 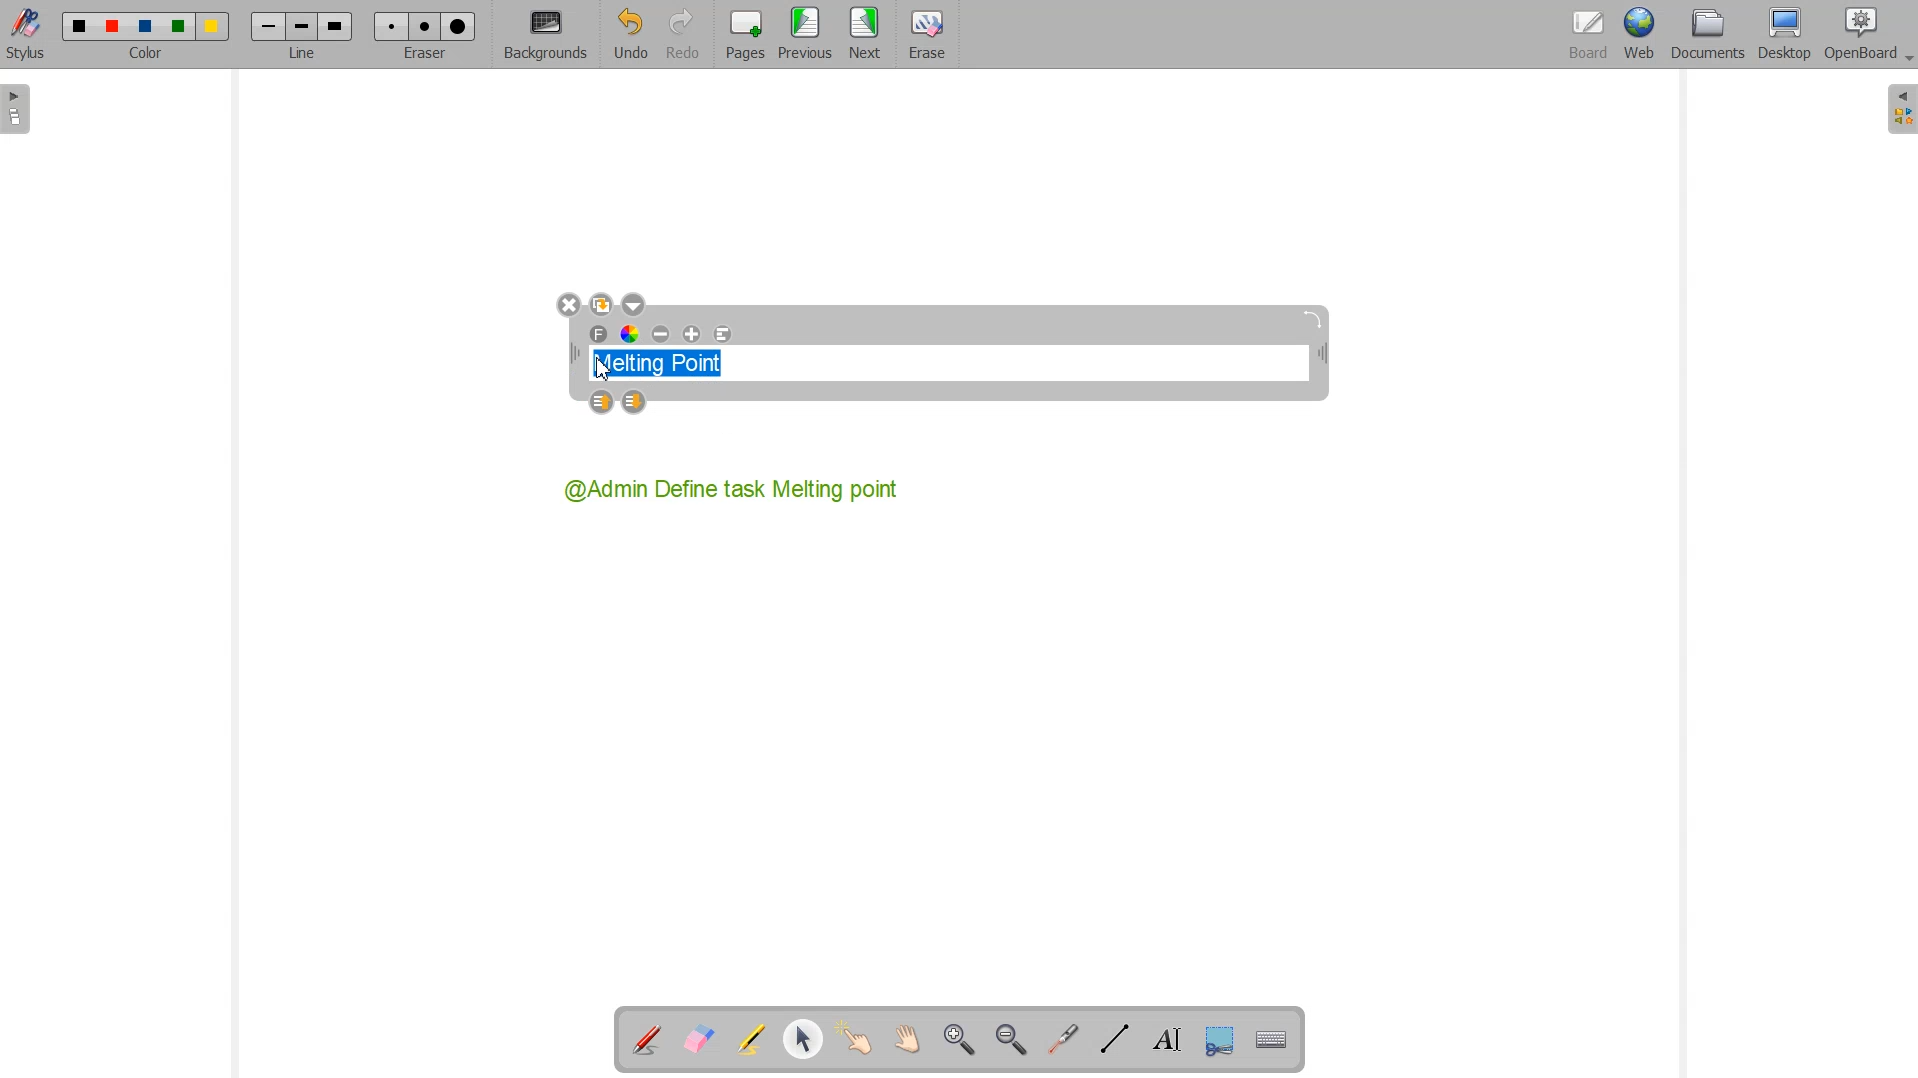 What do you see at coordinates (421, 34) in the screenshot?
I see `Eraser` at bounding box center [421, 34].